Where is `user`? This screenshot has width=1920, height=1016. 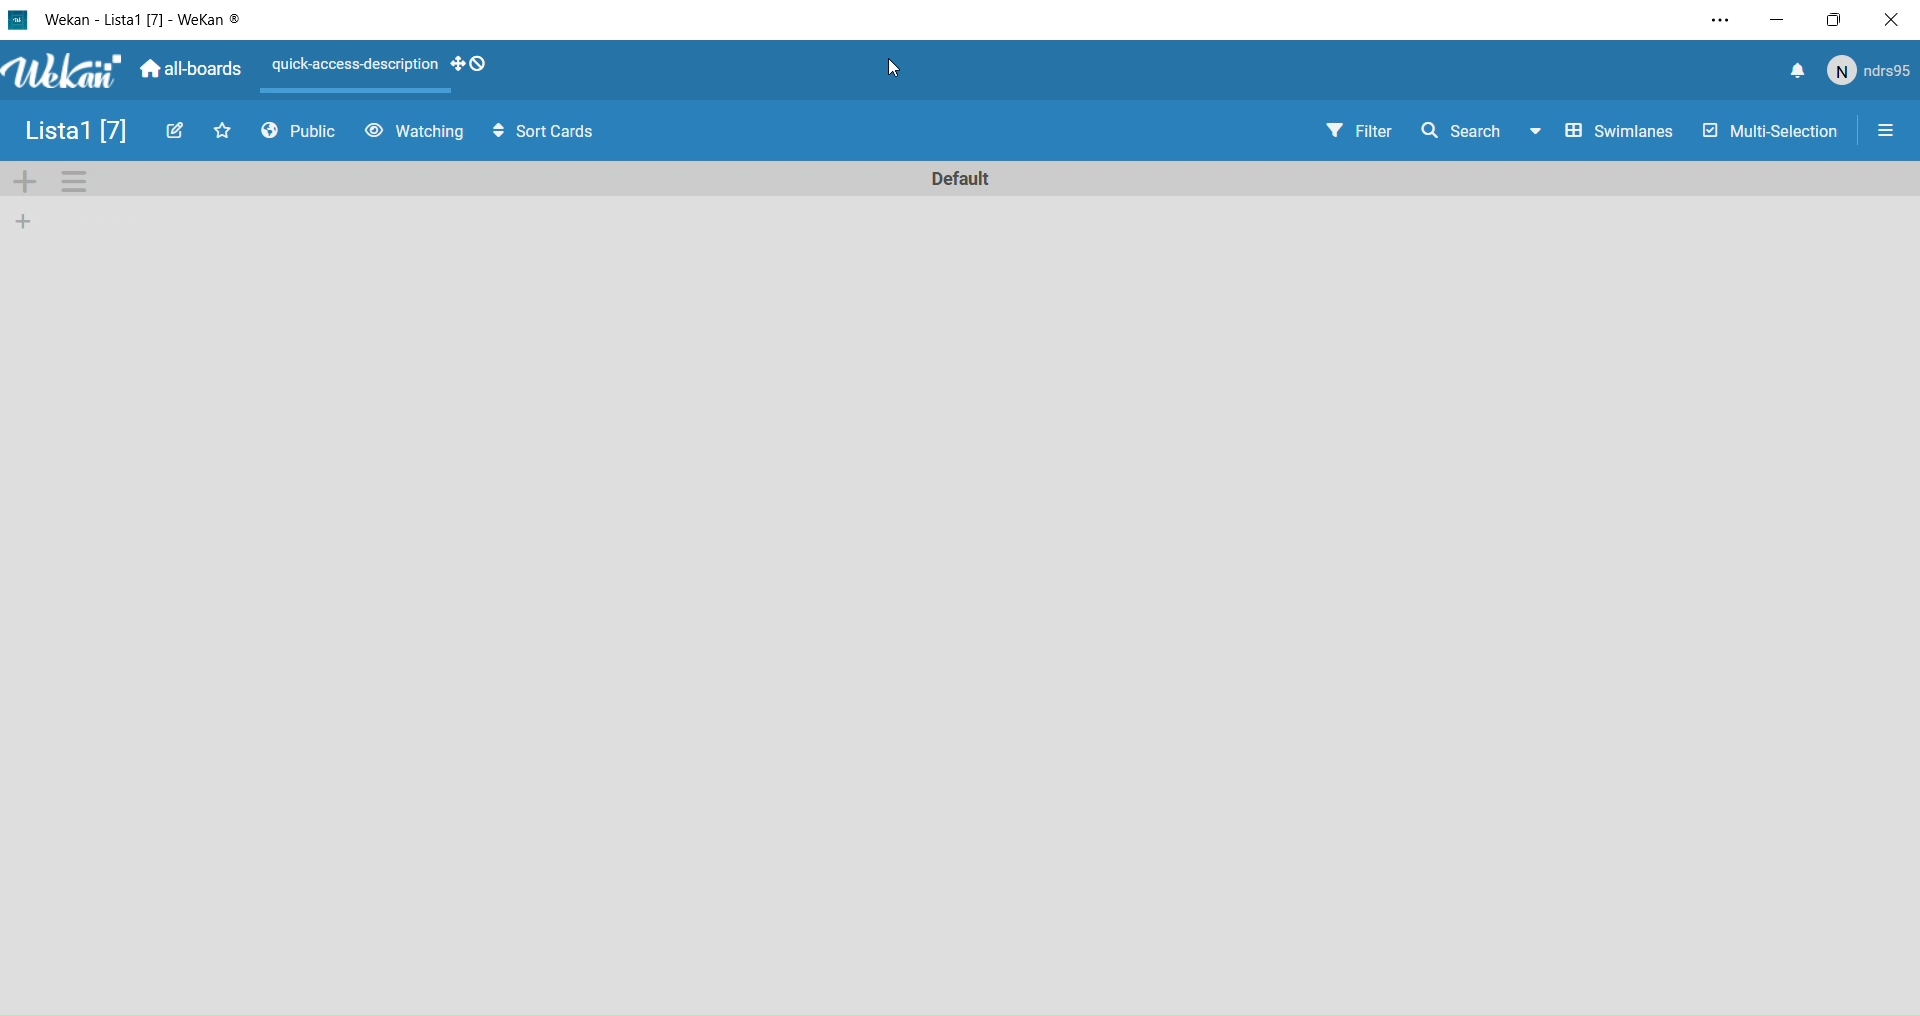
user is located at coordinates (1872, 74).